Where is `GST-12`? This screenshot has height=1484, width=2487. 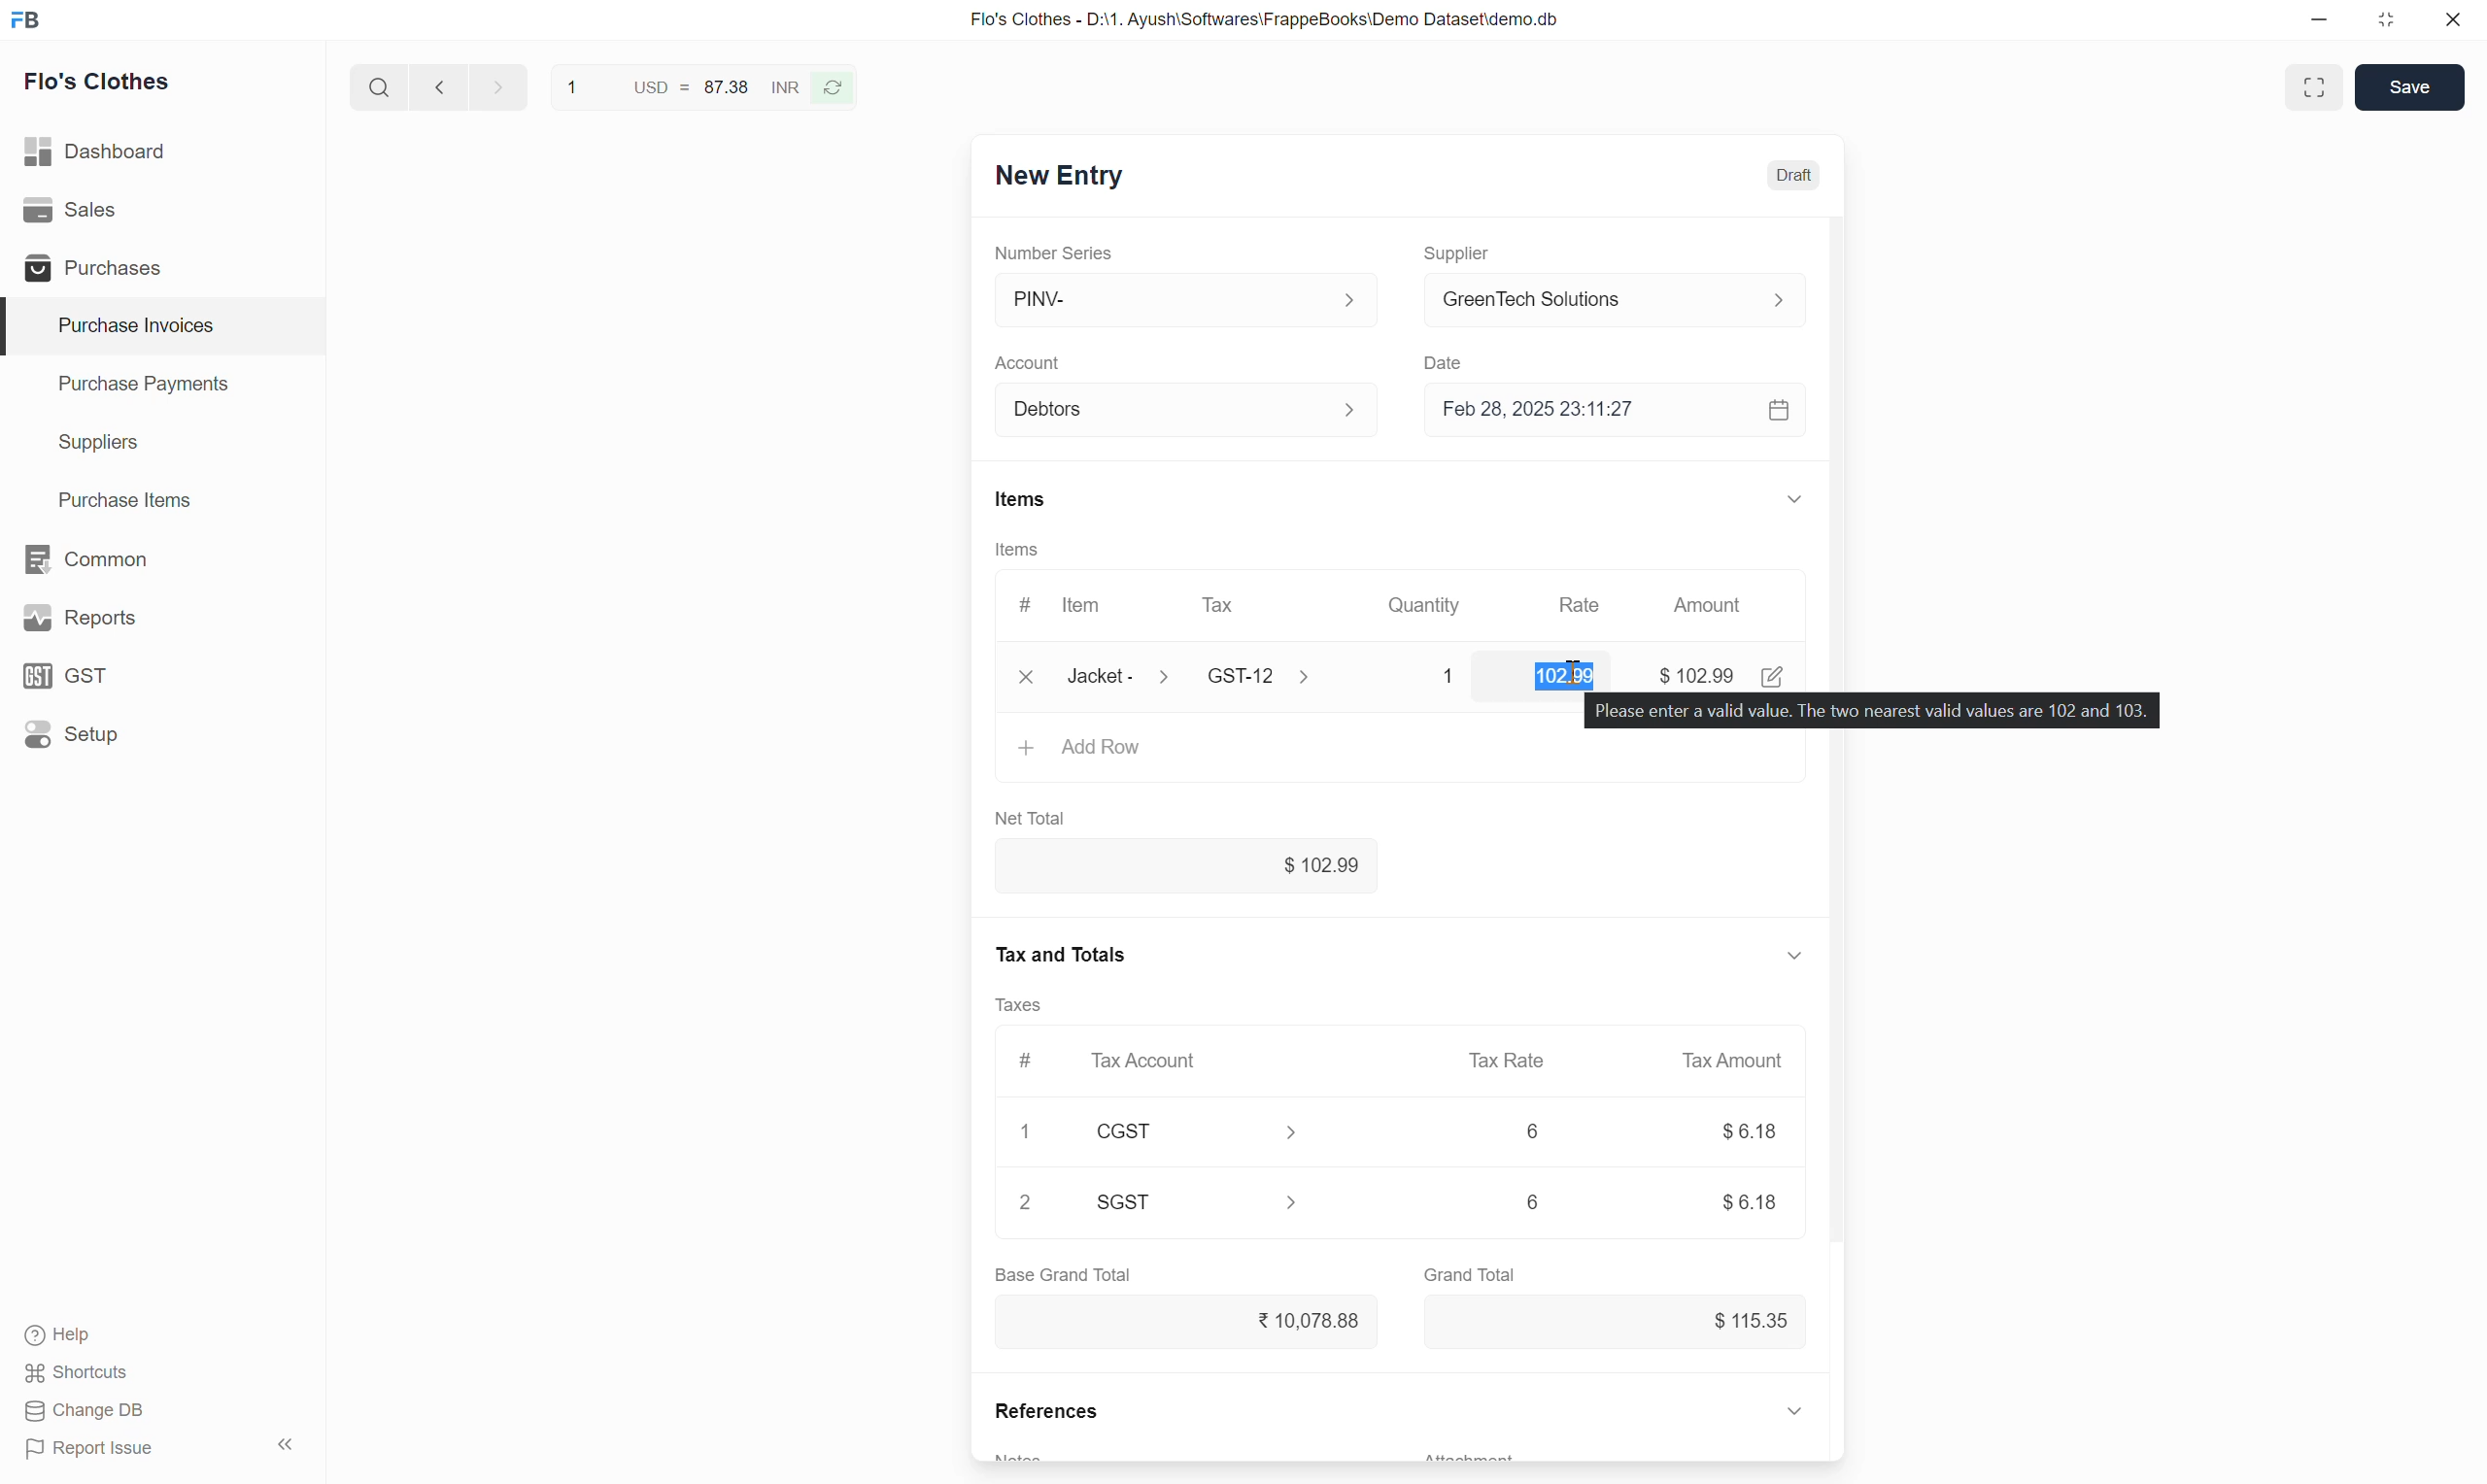
GST-12 is located at coordinates (1265, 675).